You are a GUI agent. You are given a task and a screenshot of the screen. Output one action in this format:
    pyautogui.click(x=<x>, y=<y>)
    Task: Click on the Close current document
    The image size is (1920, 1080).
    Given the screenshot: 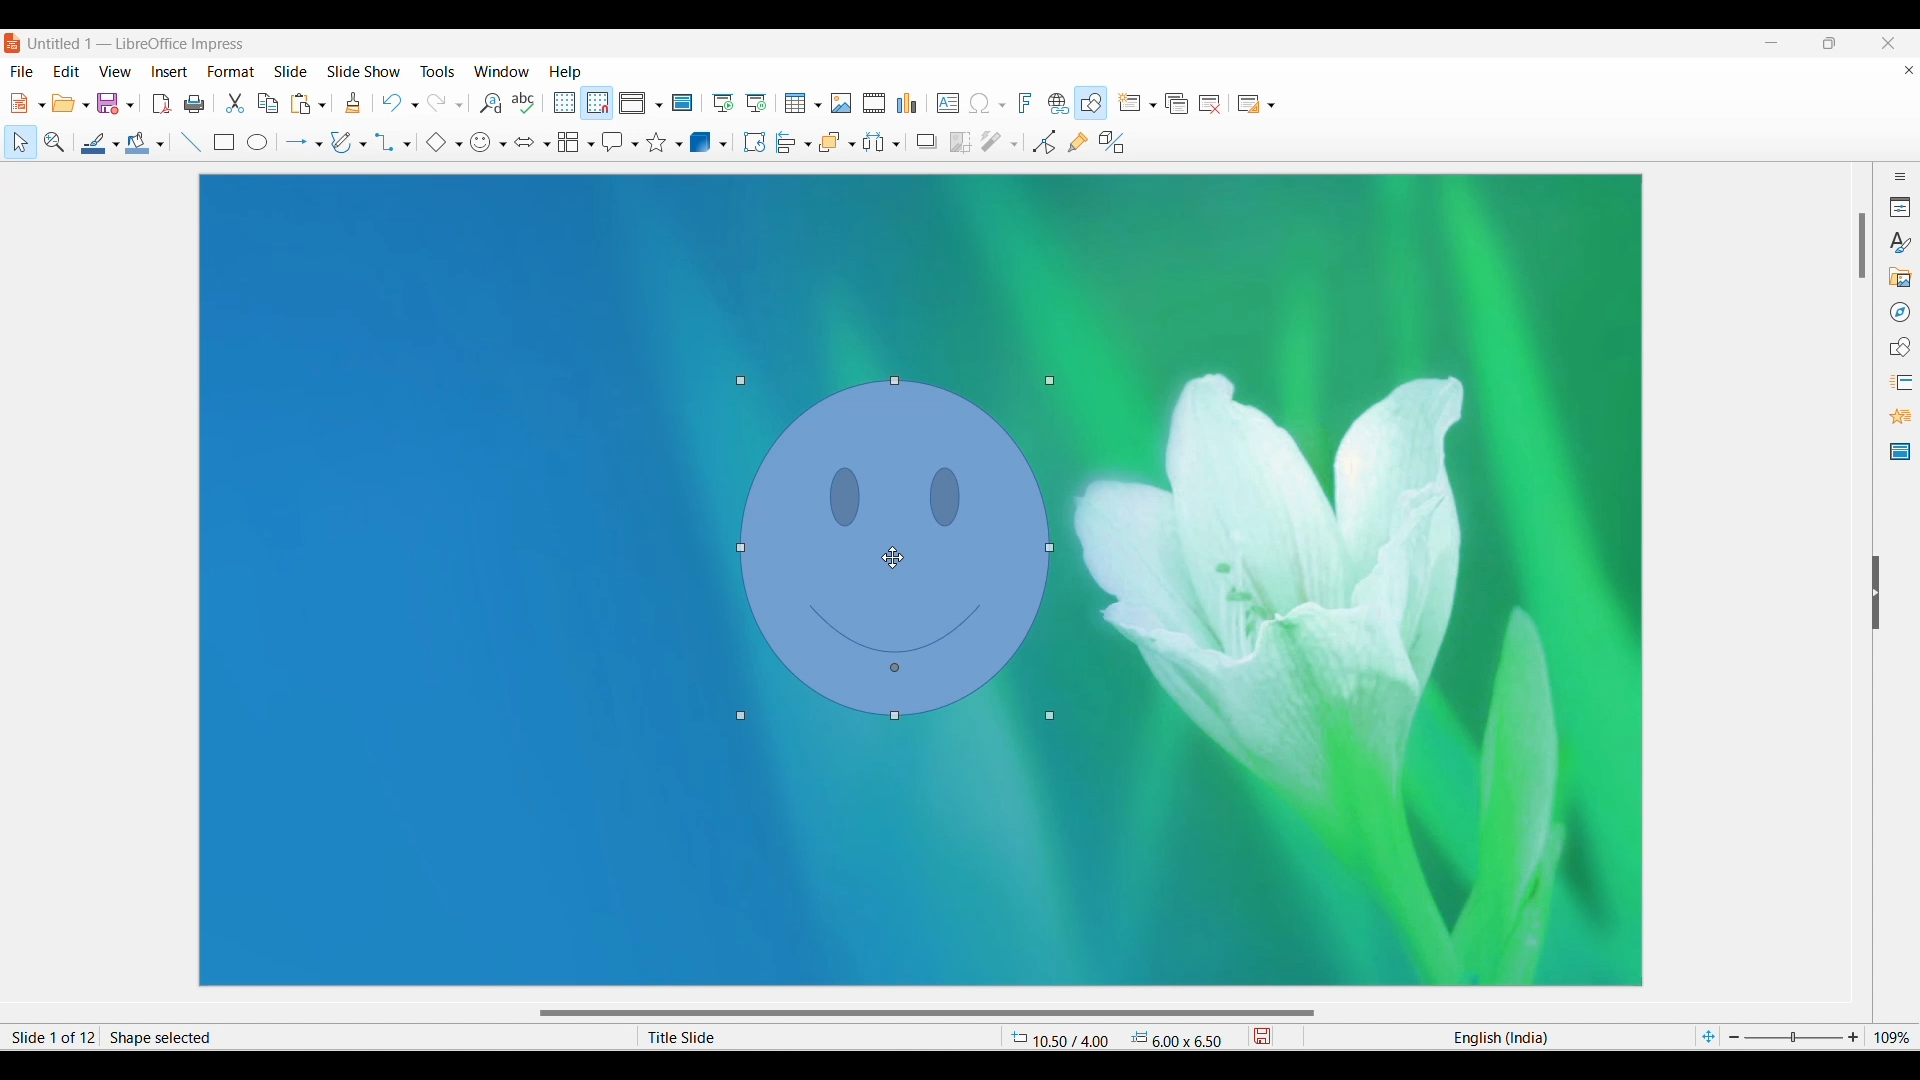 What is the action you would take?
    pyautogui.click(x=1909, y=70)
    